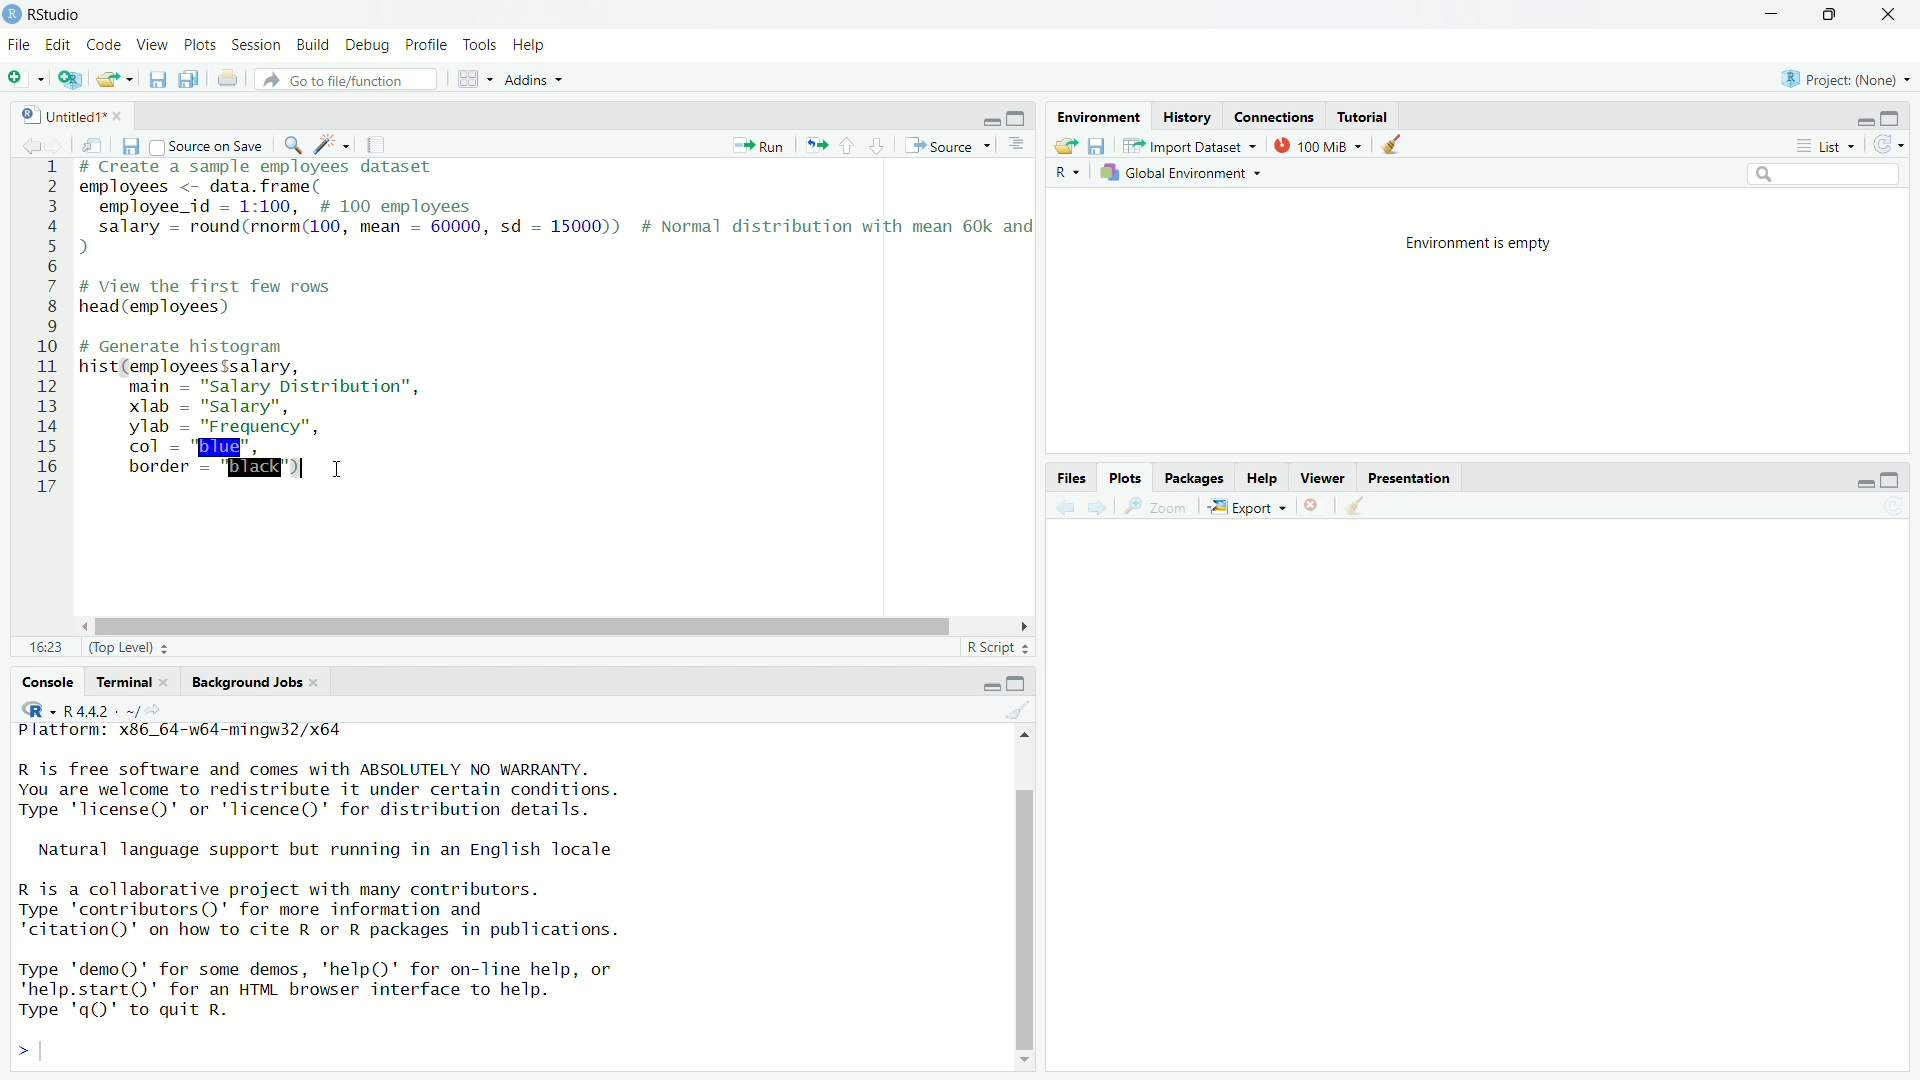  Describe the element at coordinates (380, 143) in the screenshot. I see `copy` at that location.